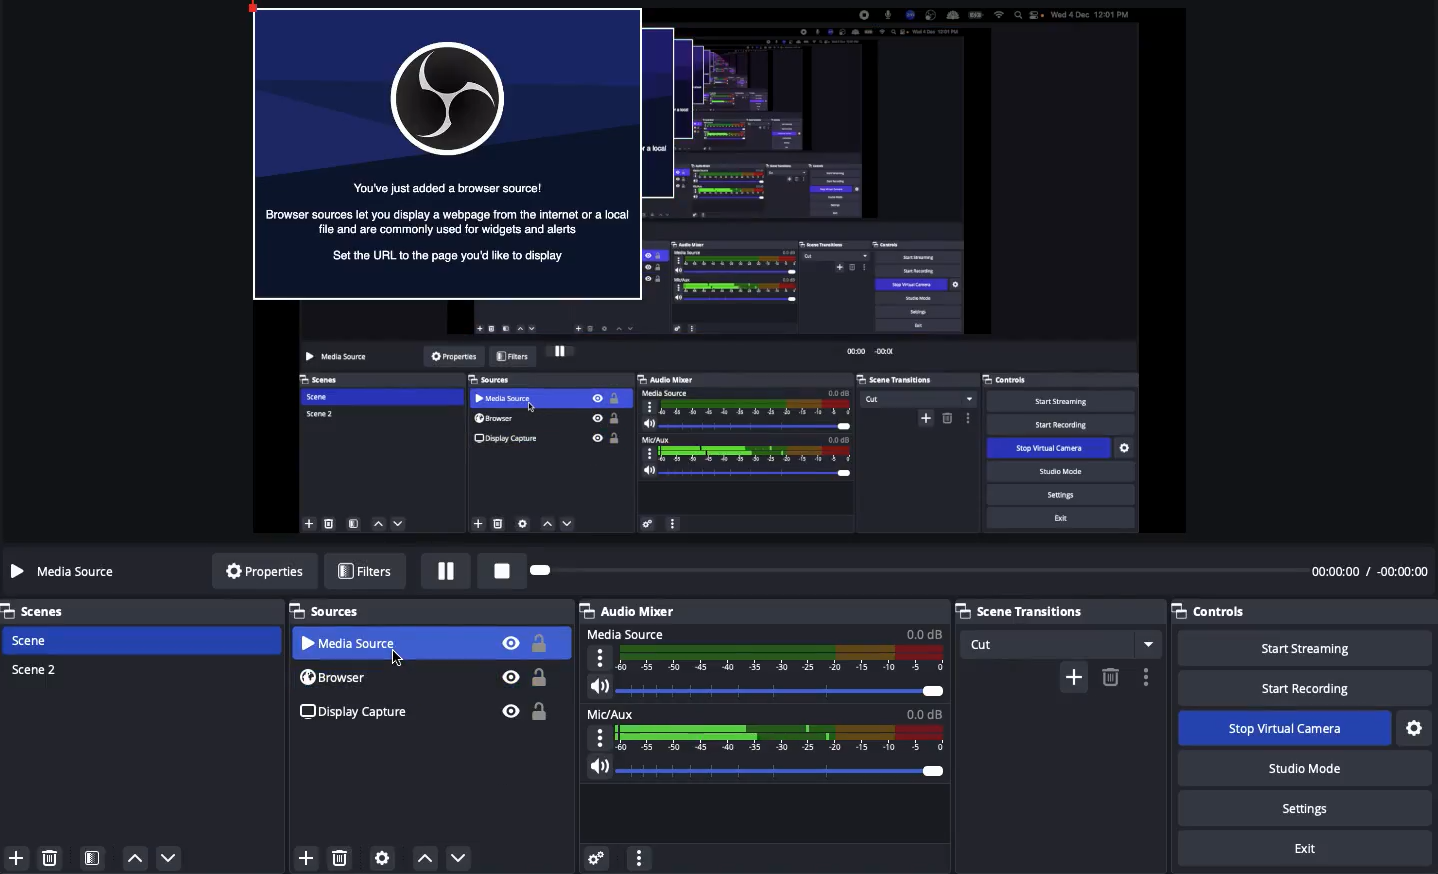  I want to click on Add, so click(1074, 678).